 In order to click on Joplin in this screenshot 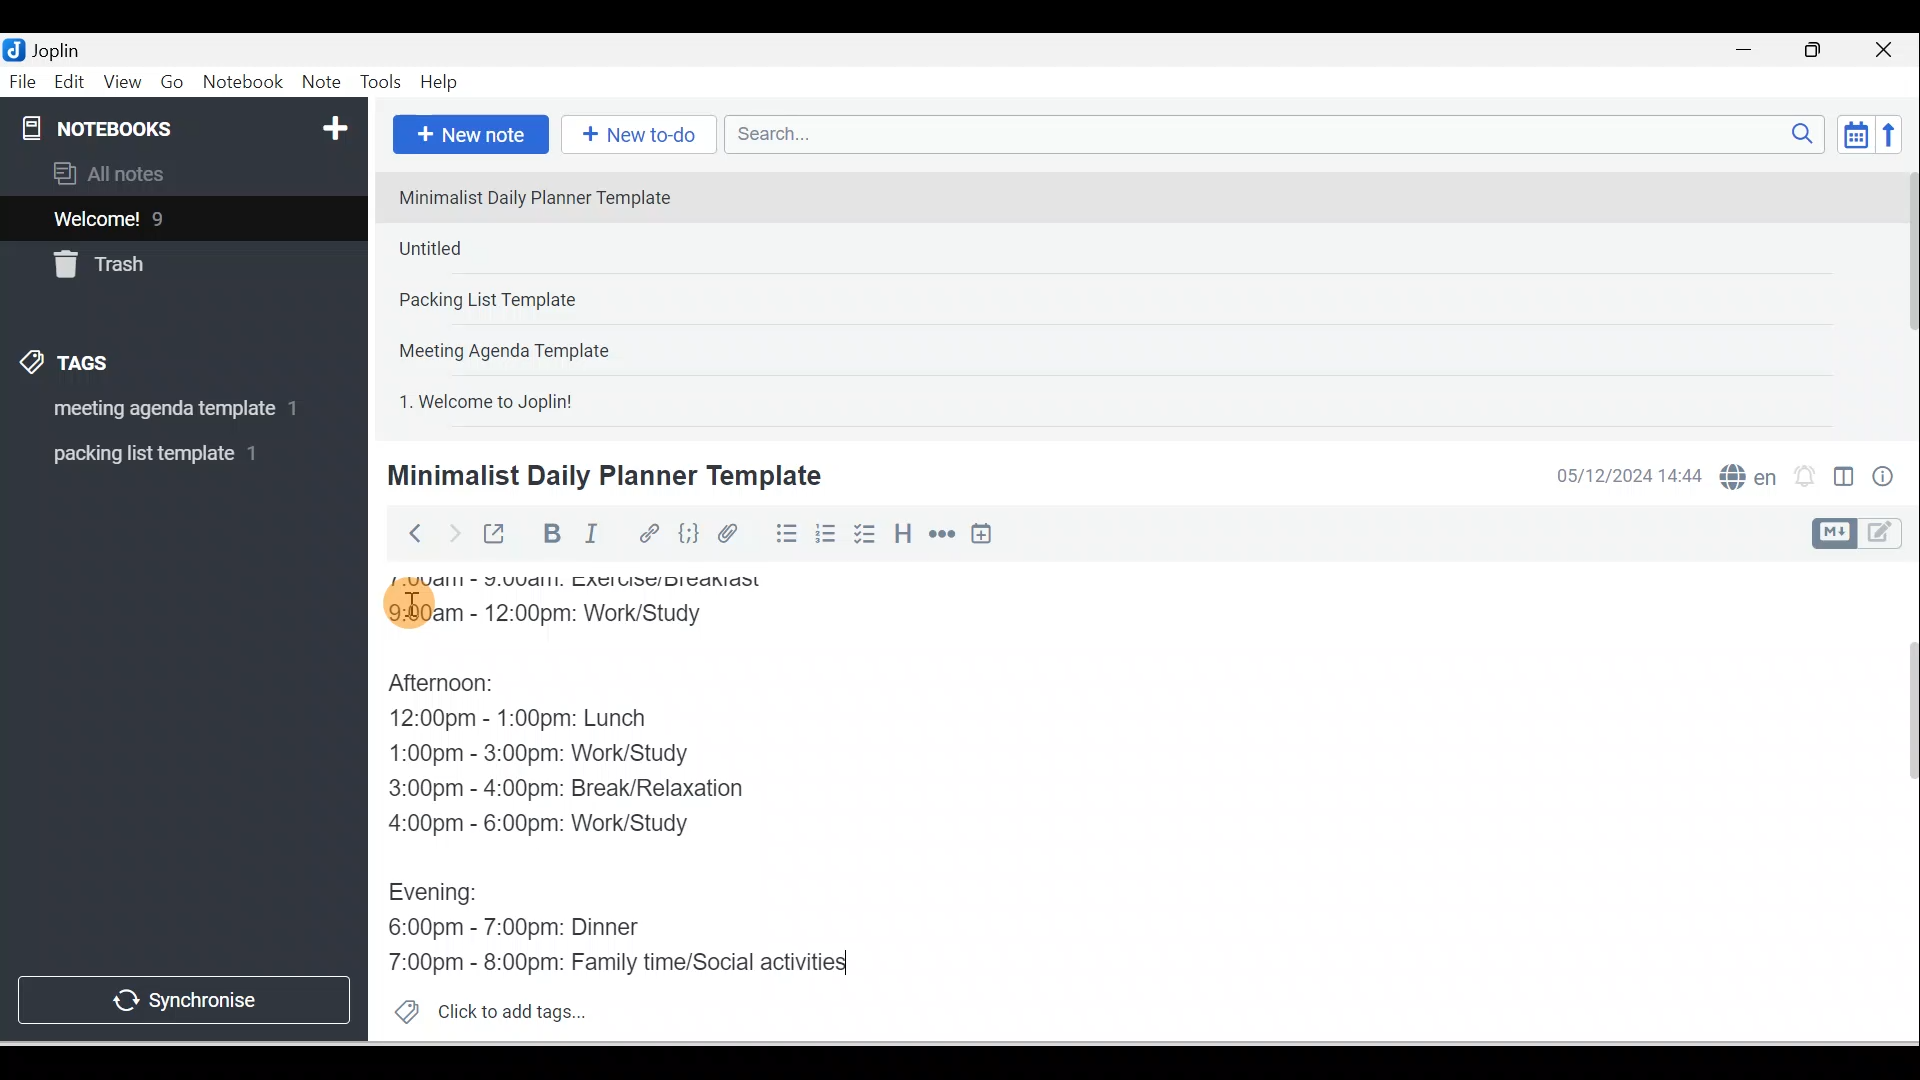, I will do `click(61, 48)`.